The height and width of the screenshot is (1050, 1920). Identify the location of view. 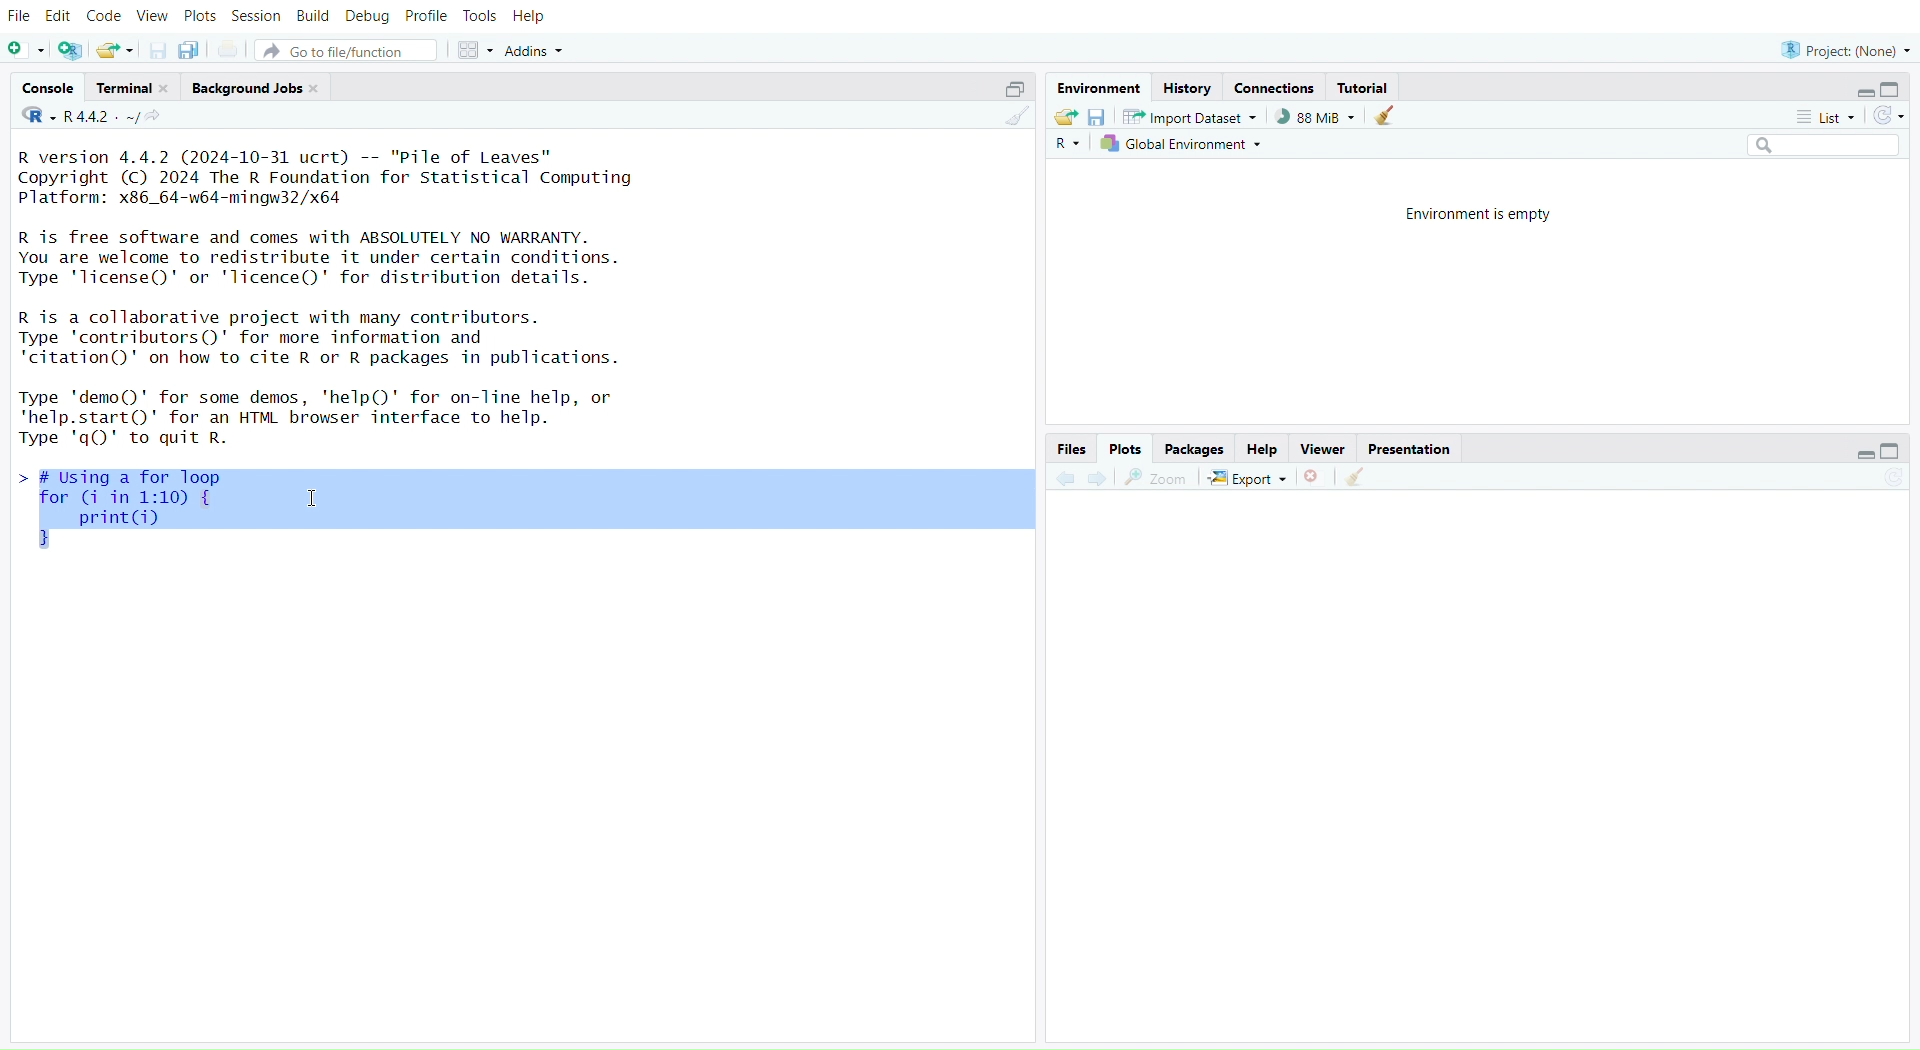
(152, 16).